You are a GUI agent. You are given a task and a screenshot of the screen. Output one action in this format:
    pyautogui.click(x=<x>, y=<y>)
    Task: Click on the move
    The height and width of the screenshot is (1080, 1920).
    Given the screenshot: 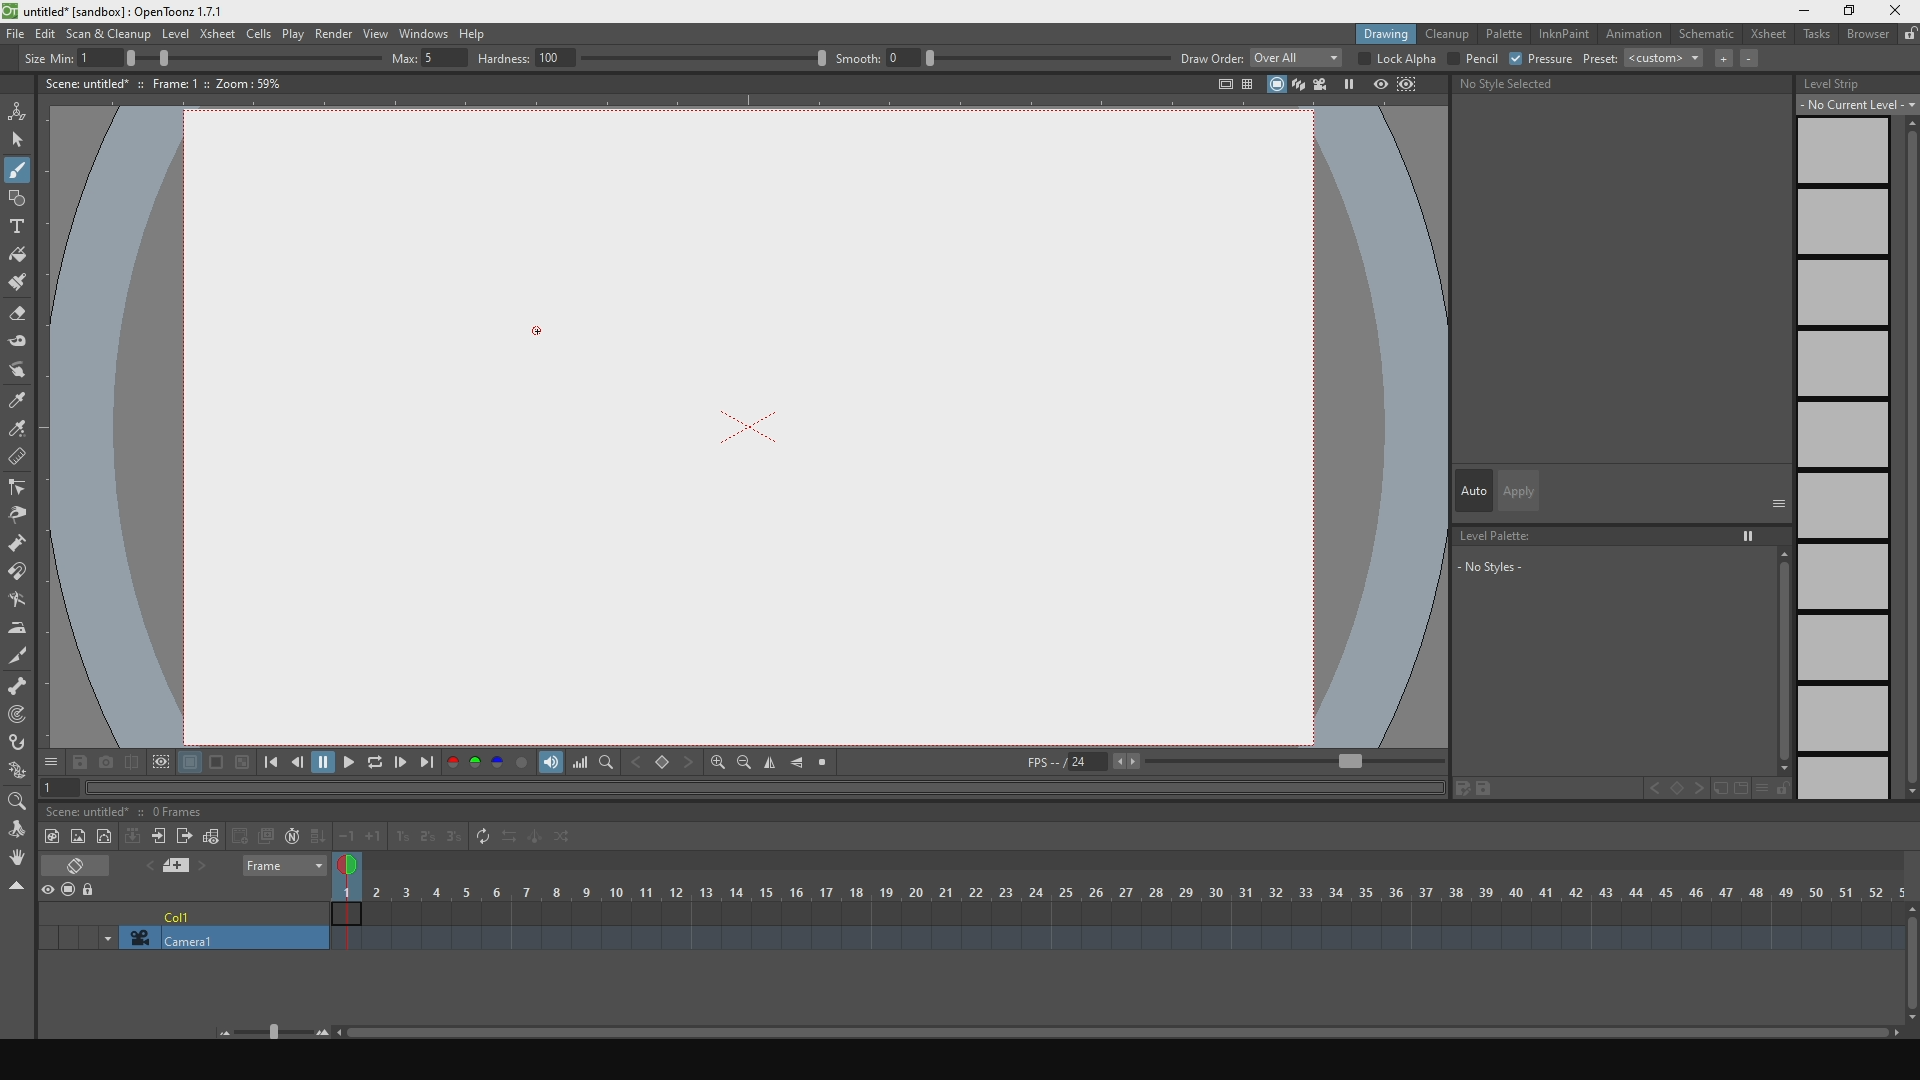 What is the action you would take?
    pyautogui.click(x=18, y=829)
    